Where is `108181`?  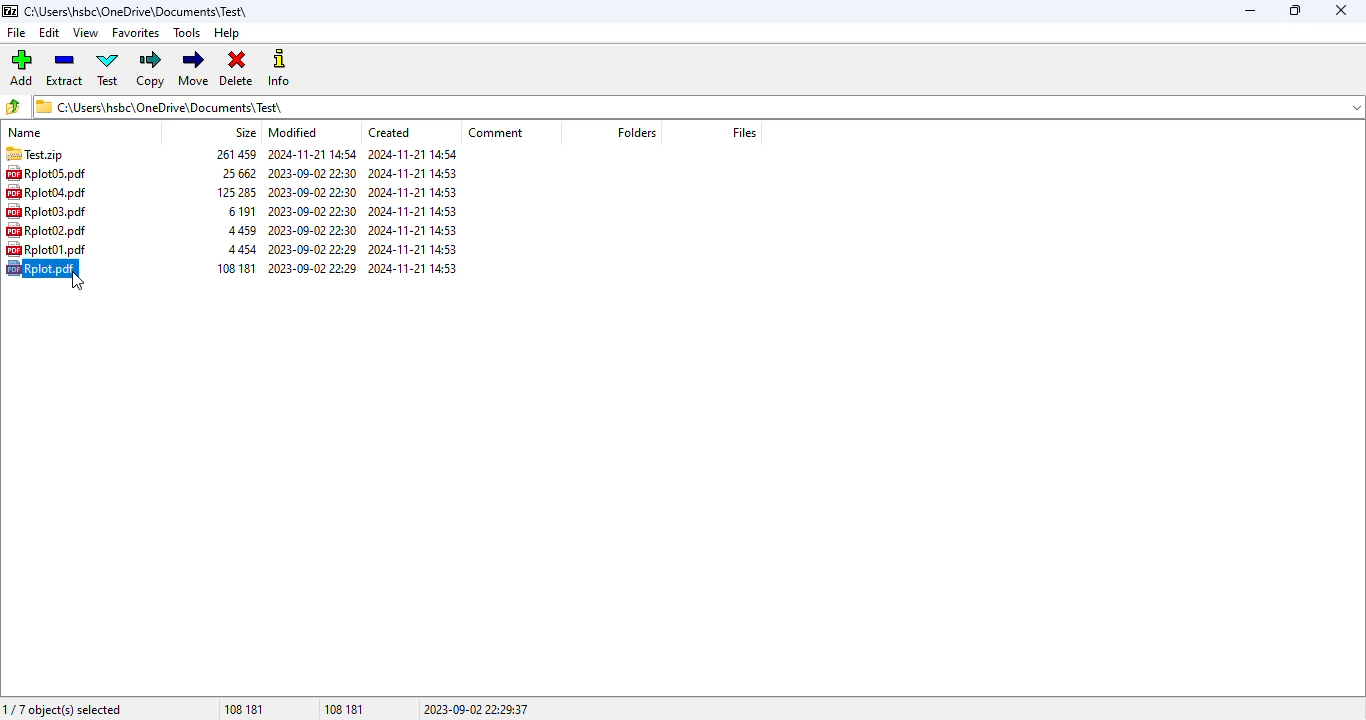
108181 is located at coordinates (226, 268).